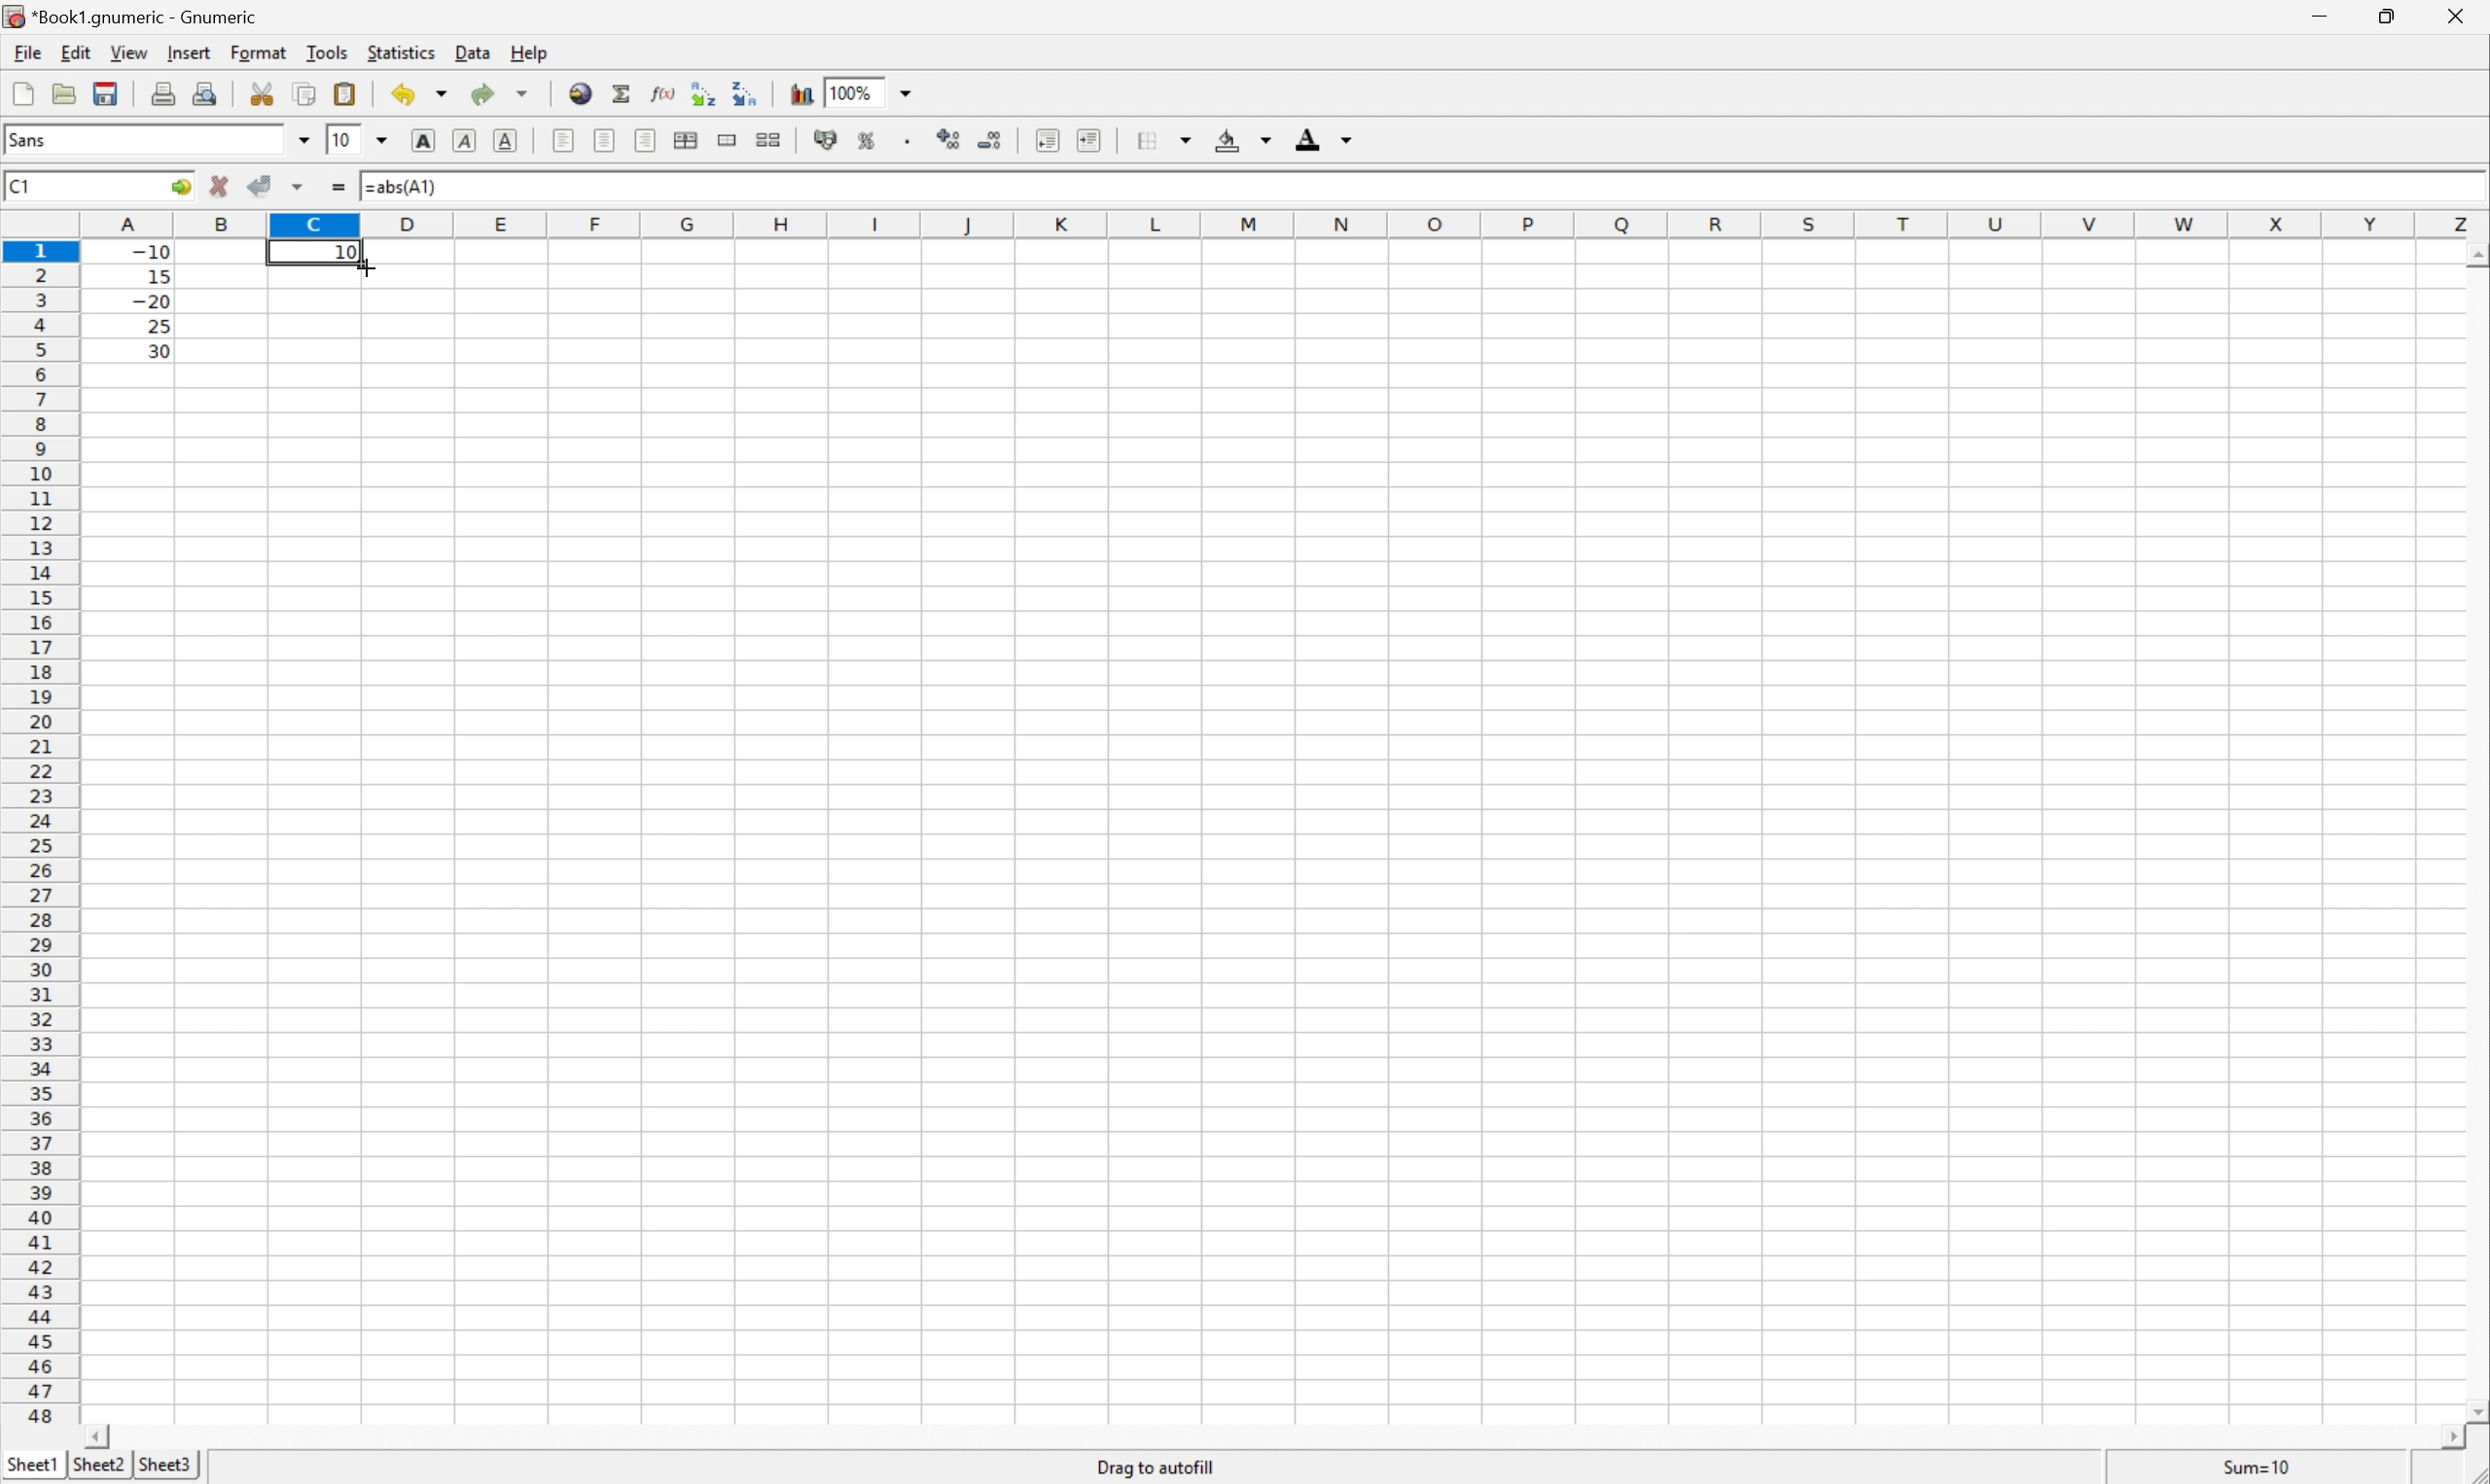  Describe the element at coordinates (269, 87) in the screenshot. I see `Copy the selection` at that location.